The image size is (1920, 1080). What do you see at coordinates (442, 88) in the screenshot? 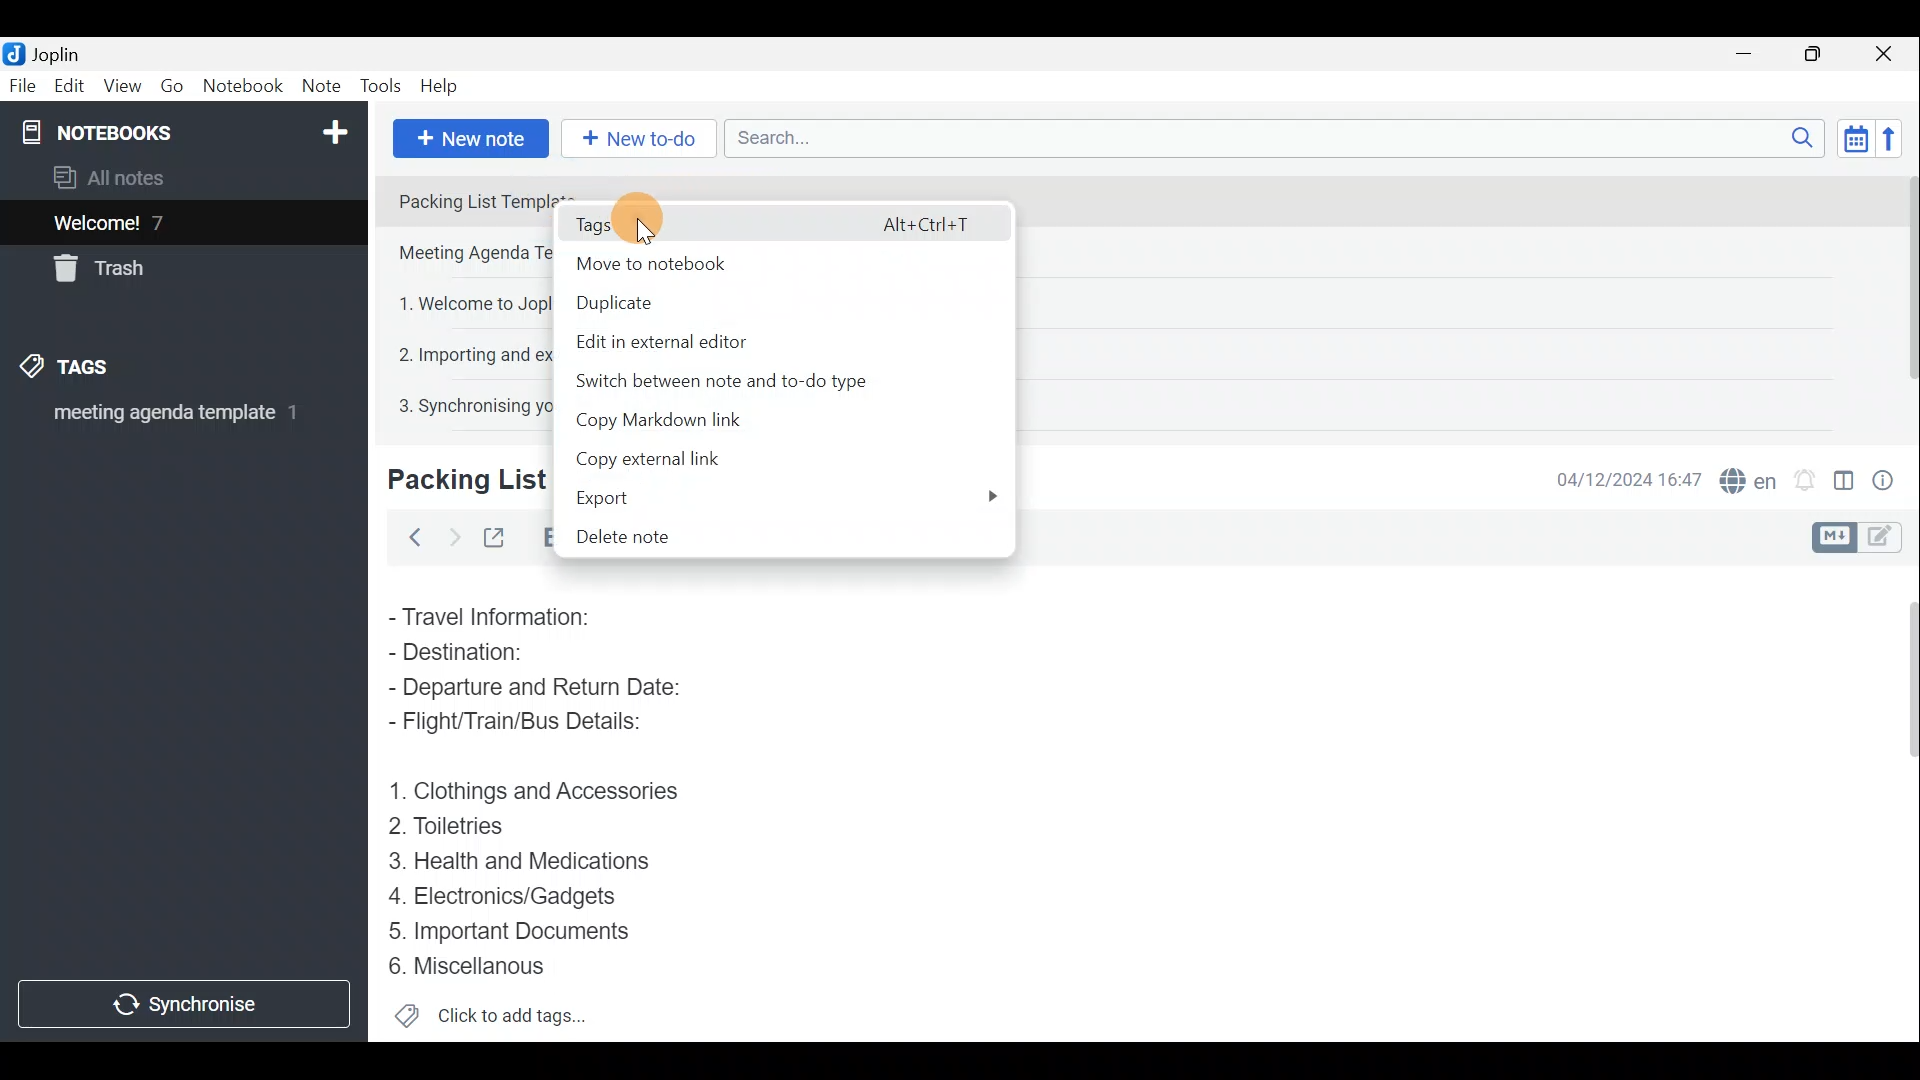
I see `Help` at bounding box center [442, 88].